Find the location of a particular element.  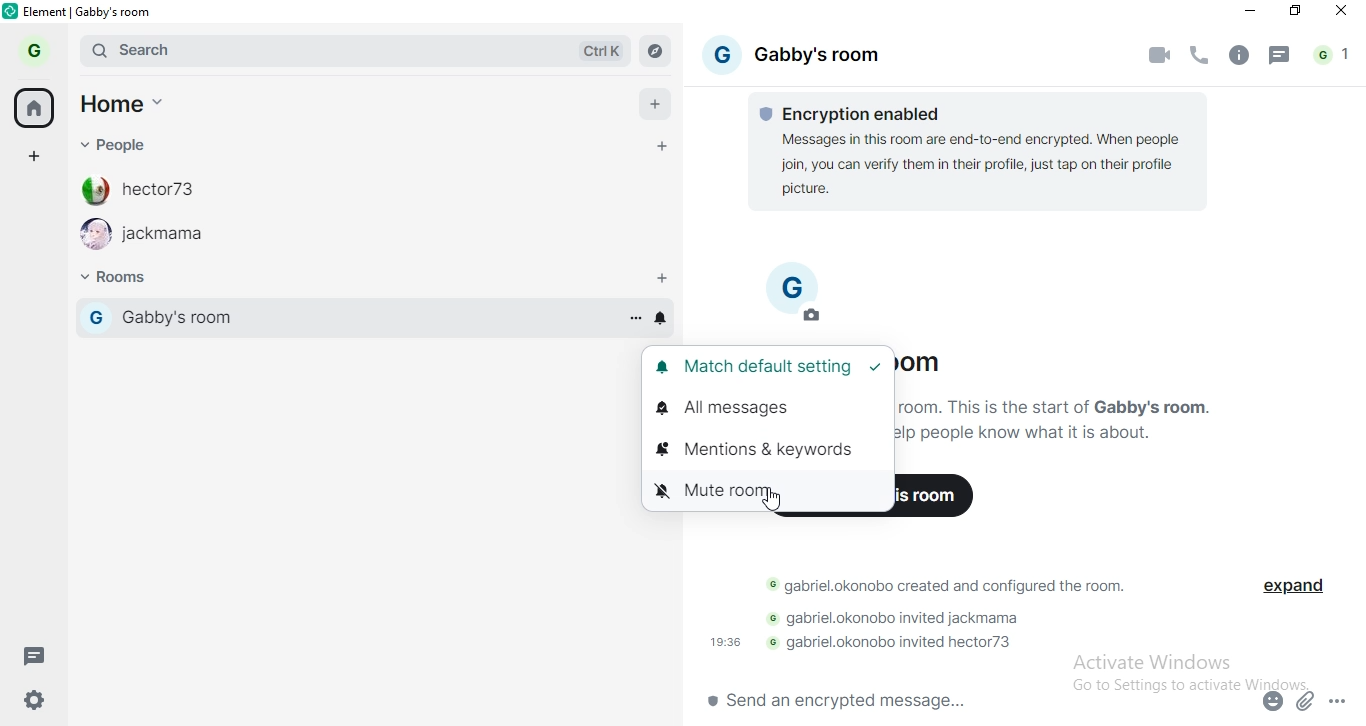

invite to this room is located at coordinates (933, 495).